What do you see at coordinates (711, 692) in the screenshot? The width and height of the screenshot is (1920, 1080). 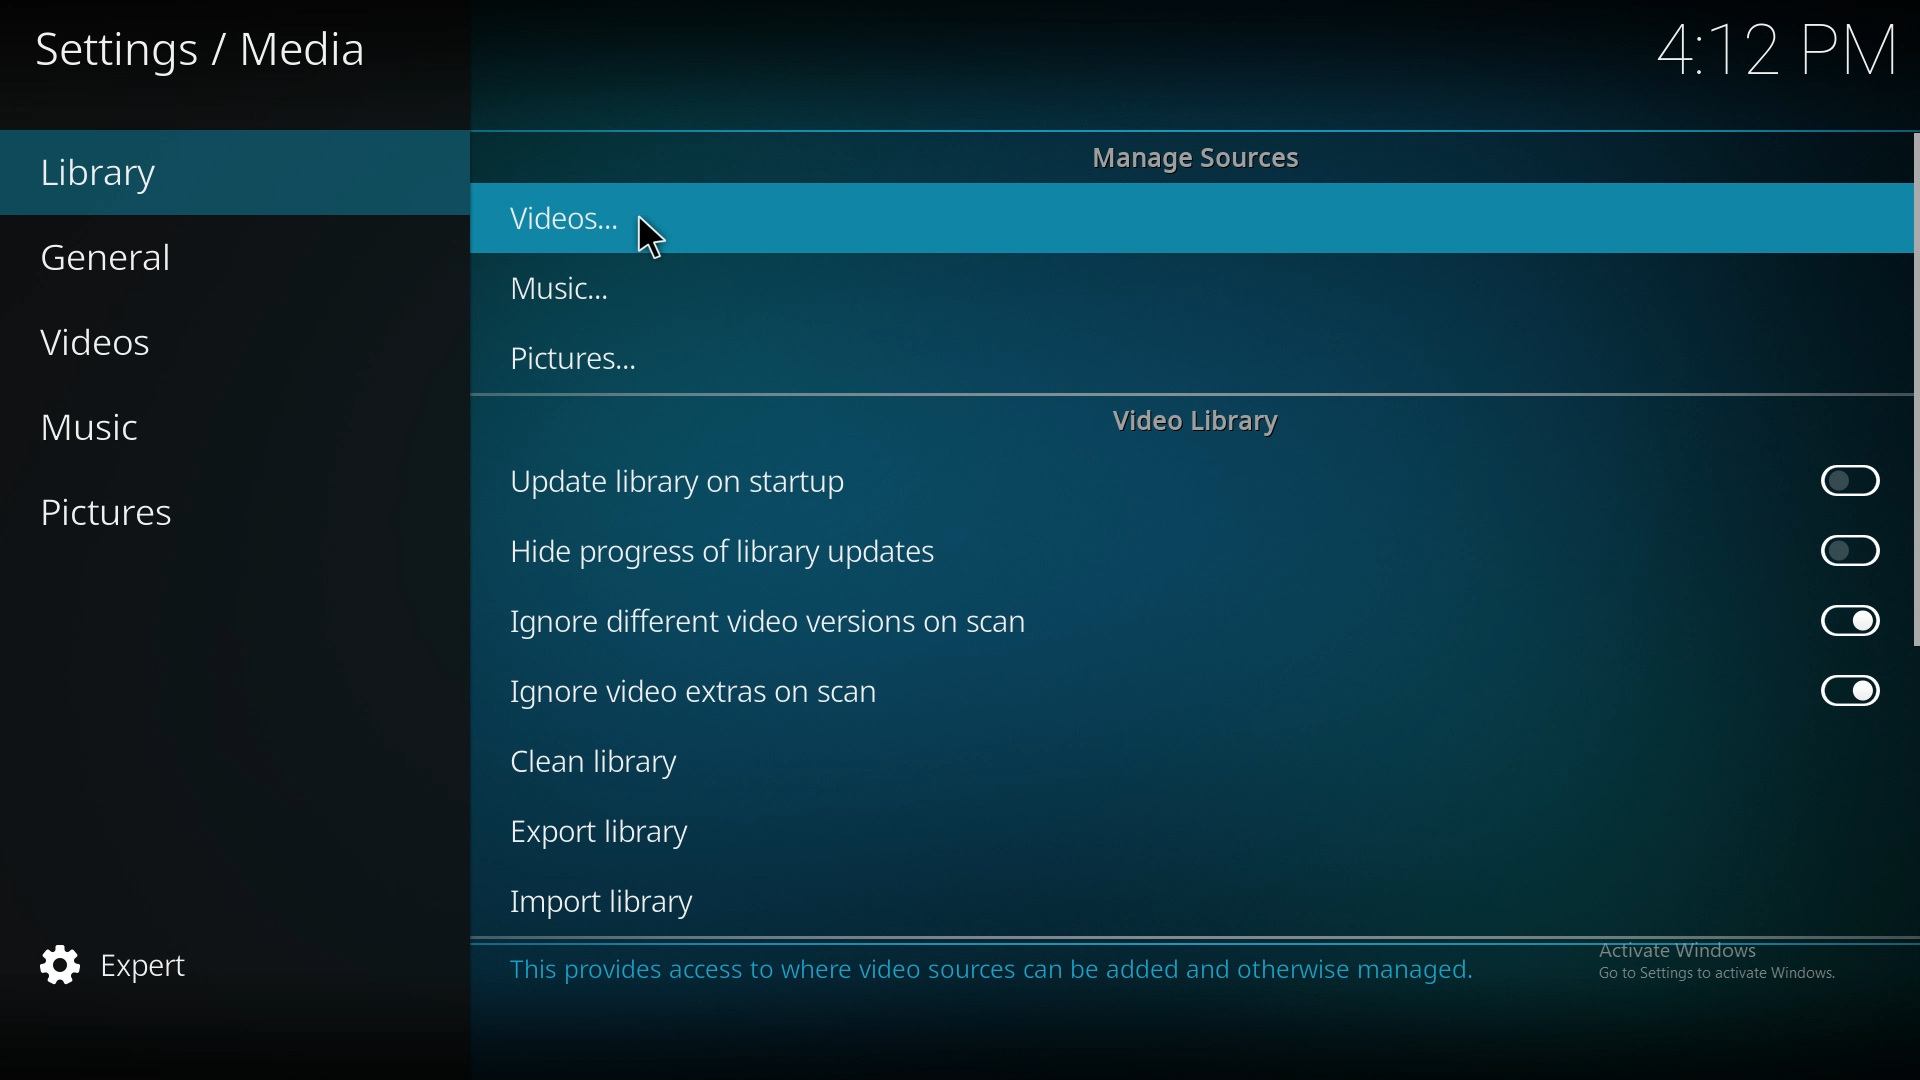 I see `ignore video extras on scan` at bounding box center [711, 692].